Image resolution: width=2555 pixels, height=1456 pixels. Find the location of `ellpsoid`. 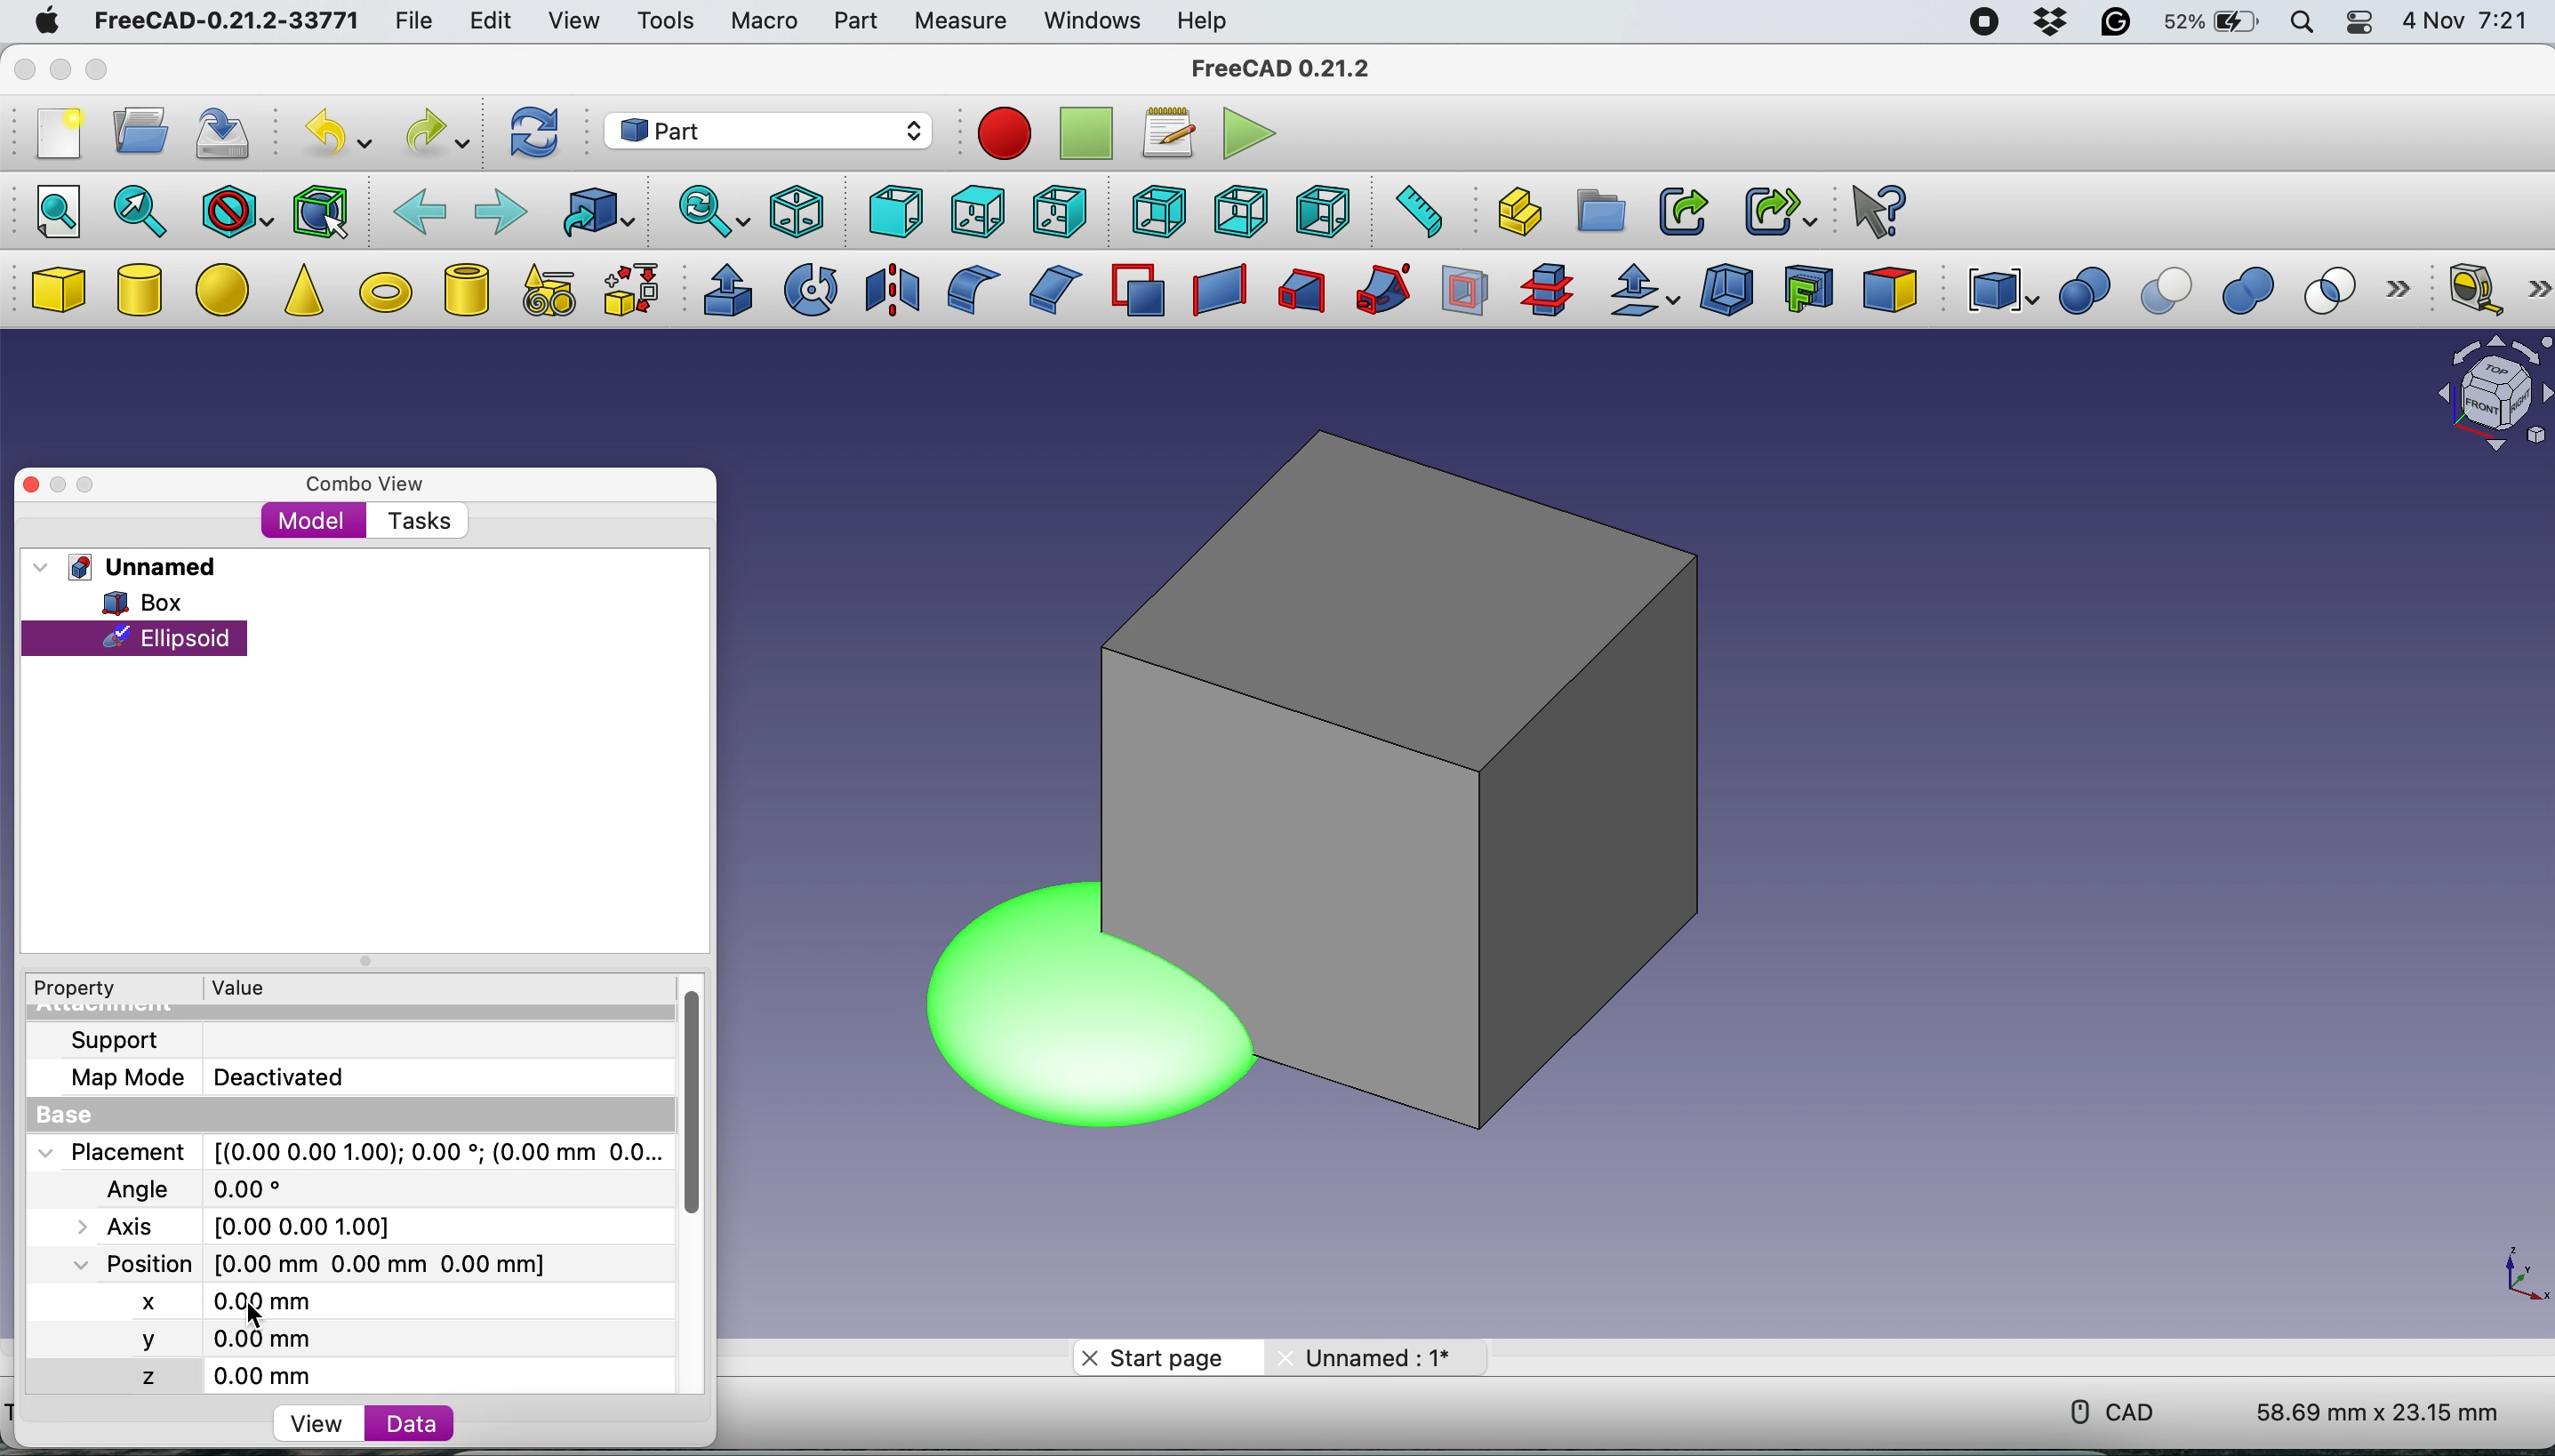

ellpsoid is located at coordinates (136, 636).